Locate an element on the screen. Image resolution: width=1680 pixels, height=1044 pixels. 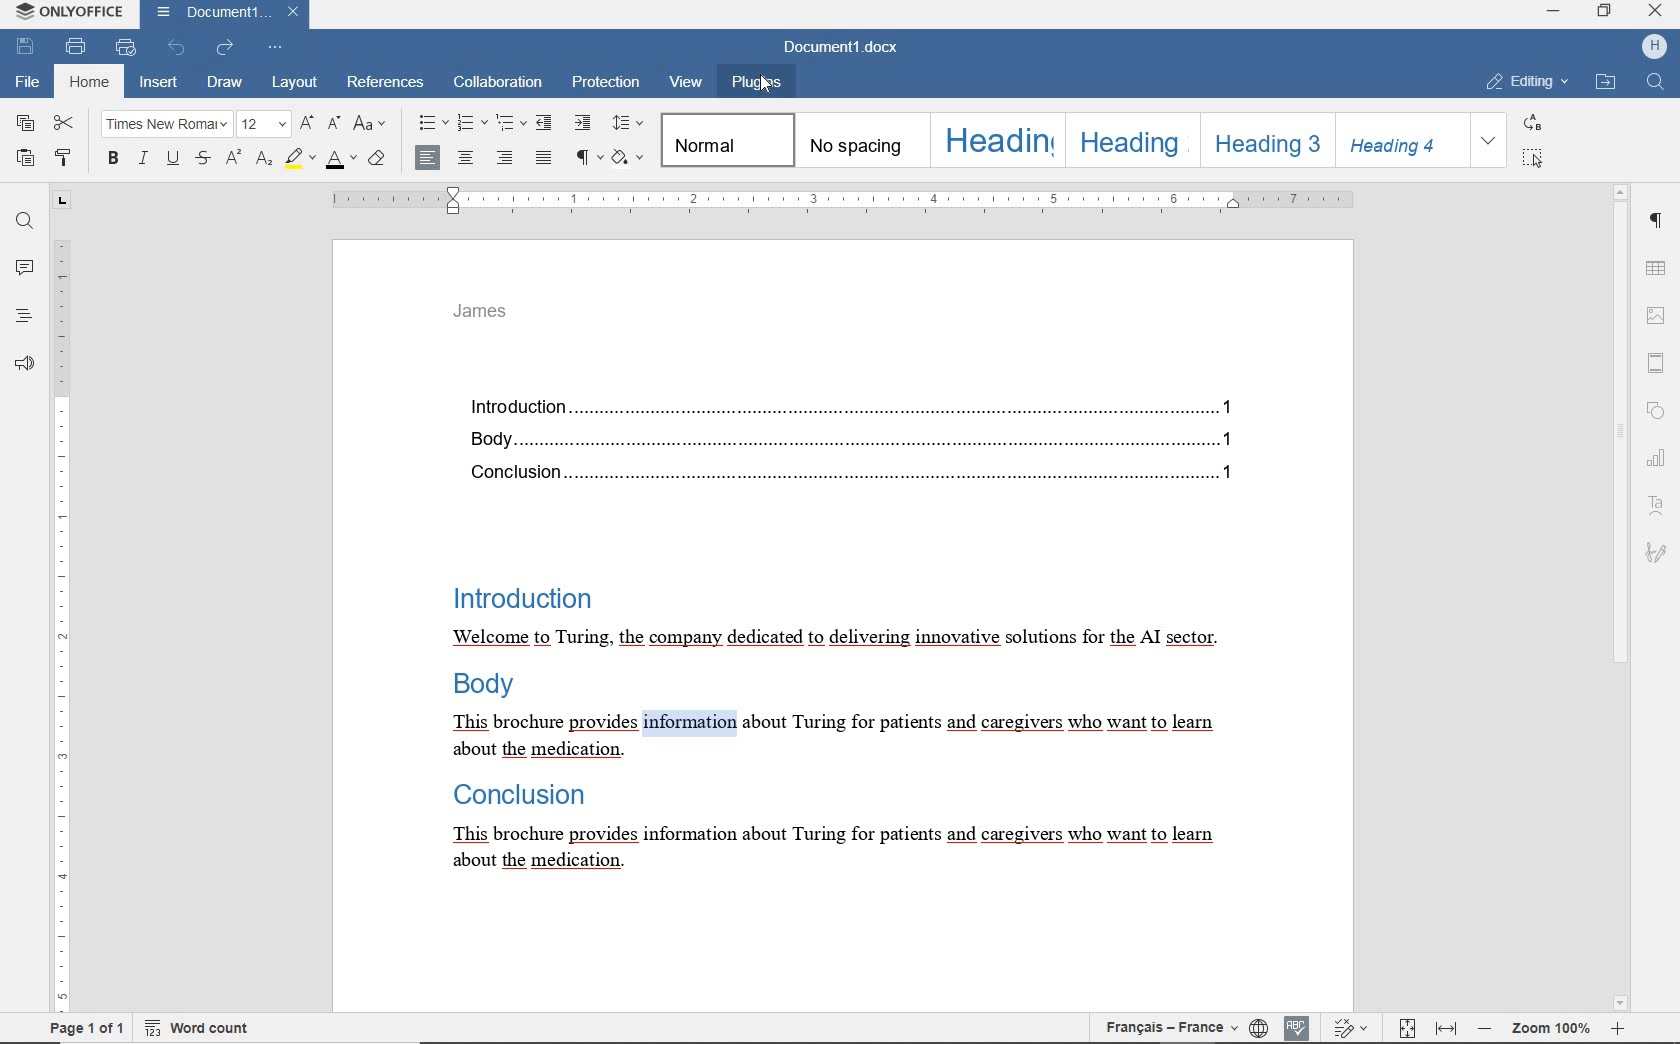
EXPAND is located at coordinates (1489, 141).